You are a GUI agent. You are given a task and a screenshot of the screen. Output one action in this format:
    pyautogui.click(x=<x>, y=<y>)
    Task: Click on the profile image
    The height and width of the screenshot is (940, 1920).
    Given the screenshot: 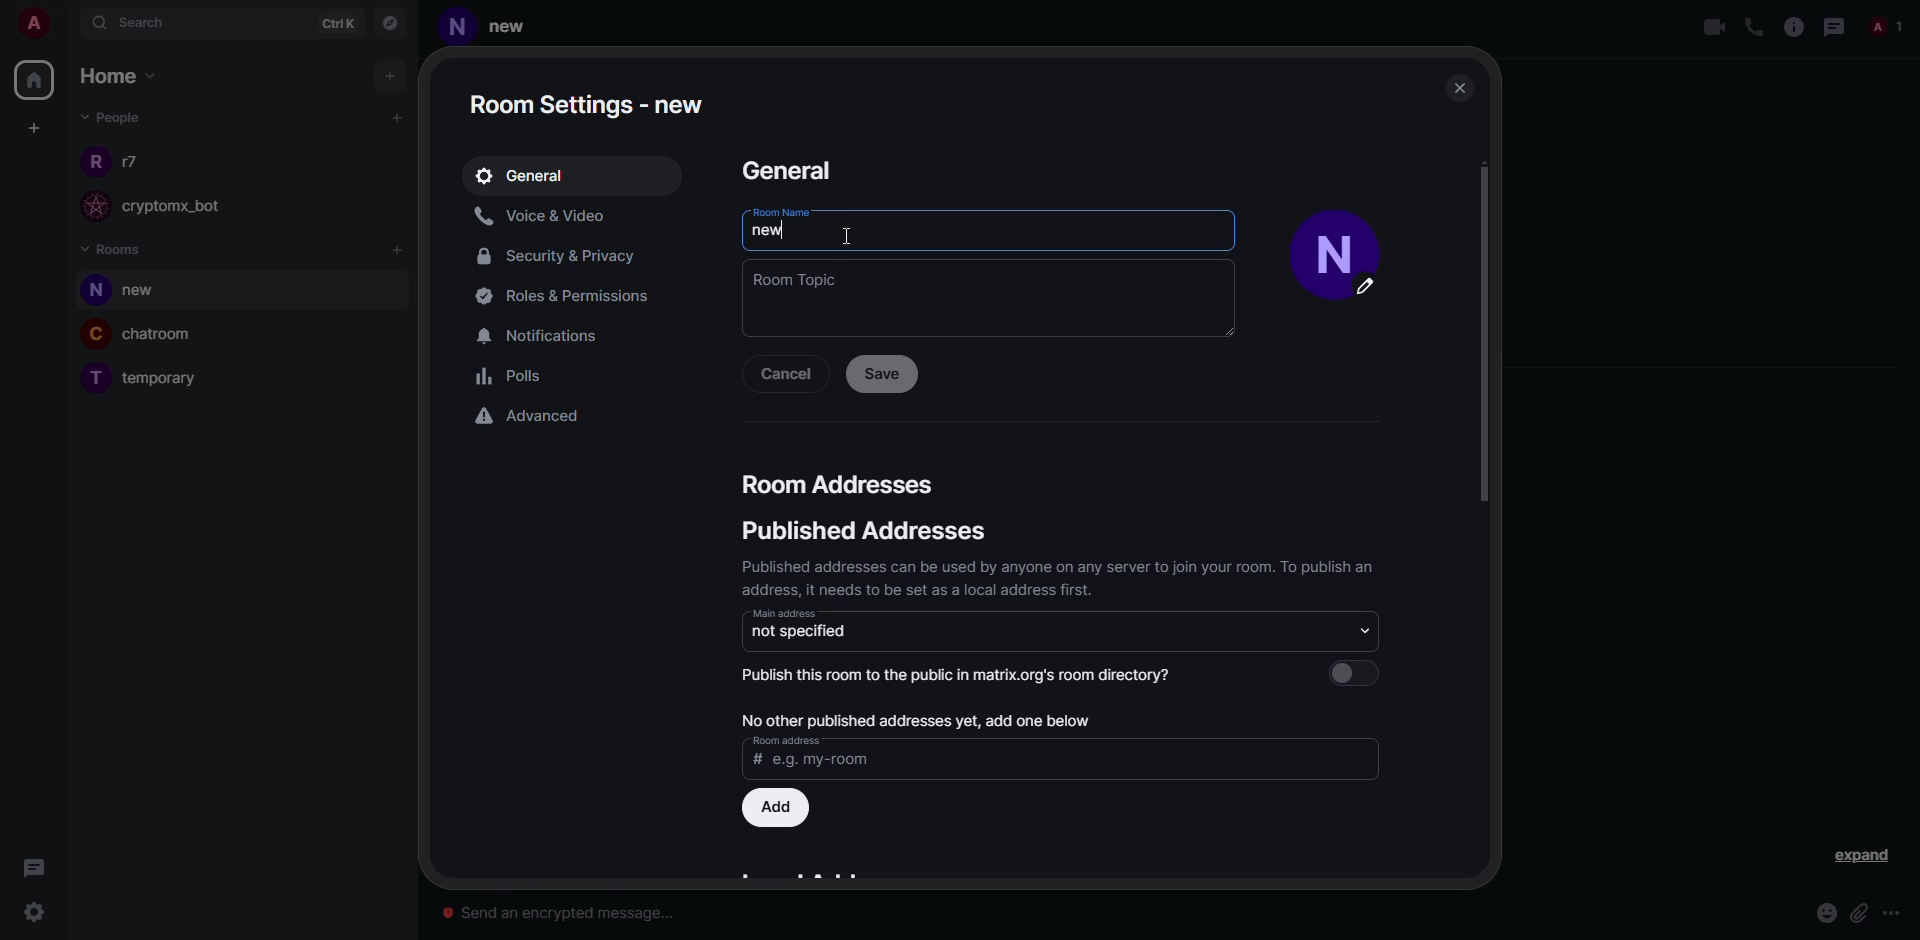 What is the action you would take?
    pyautogui.click(x=92, y=291)
    